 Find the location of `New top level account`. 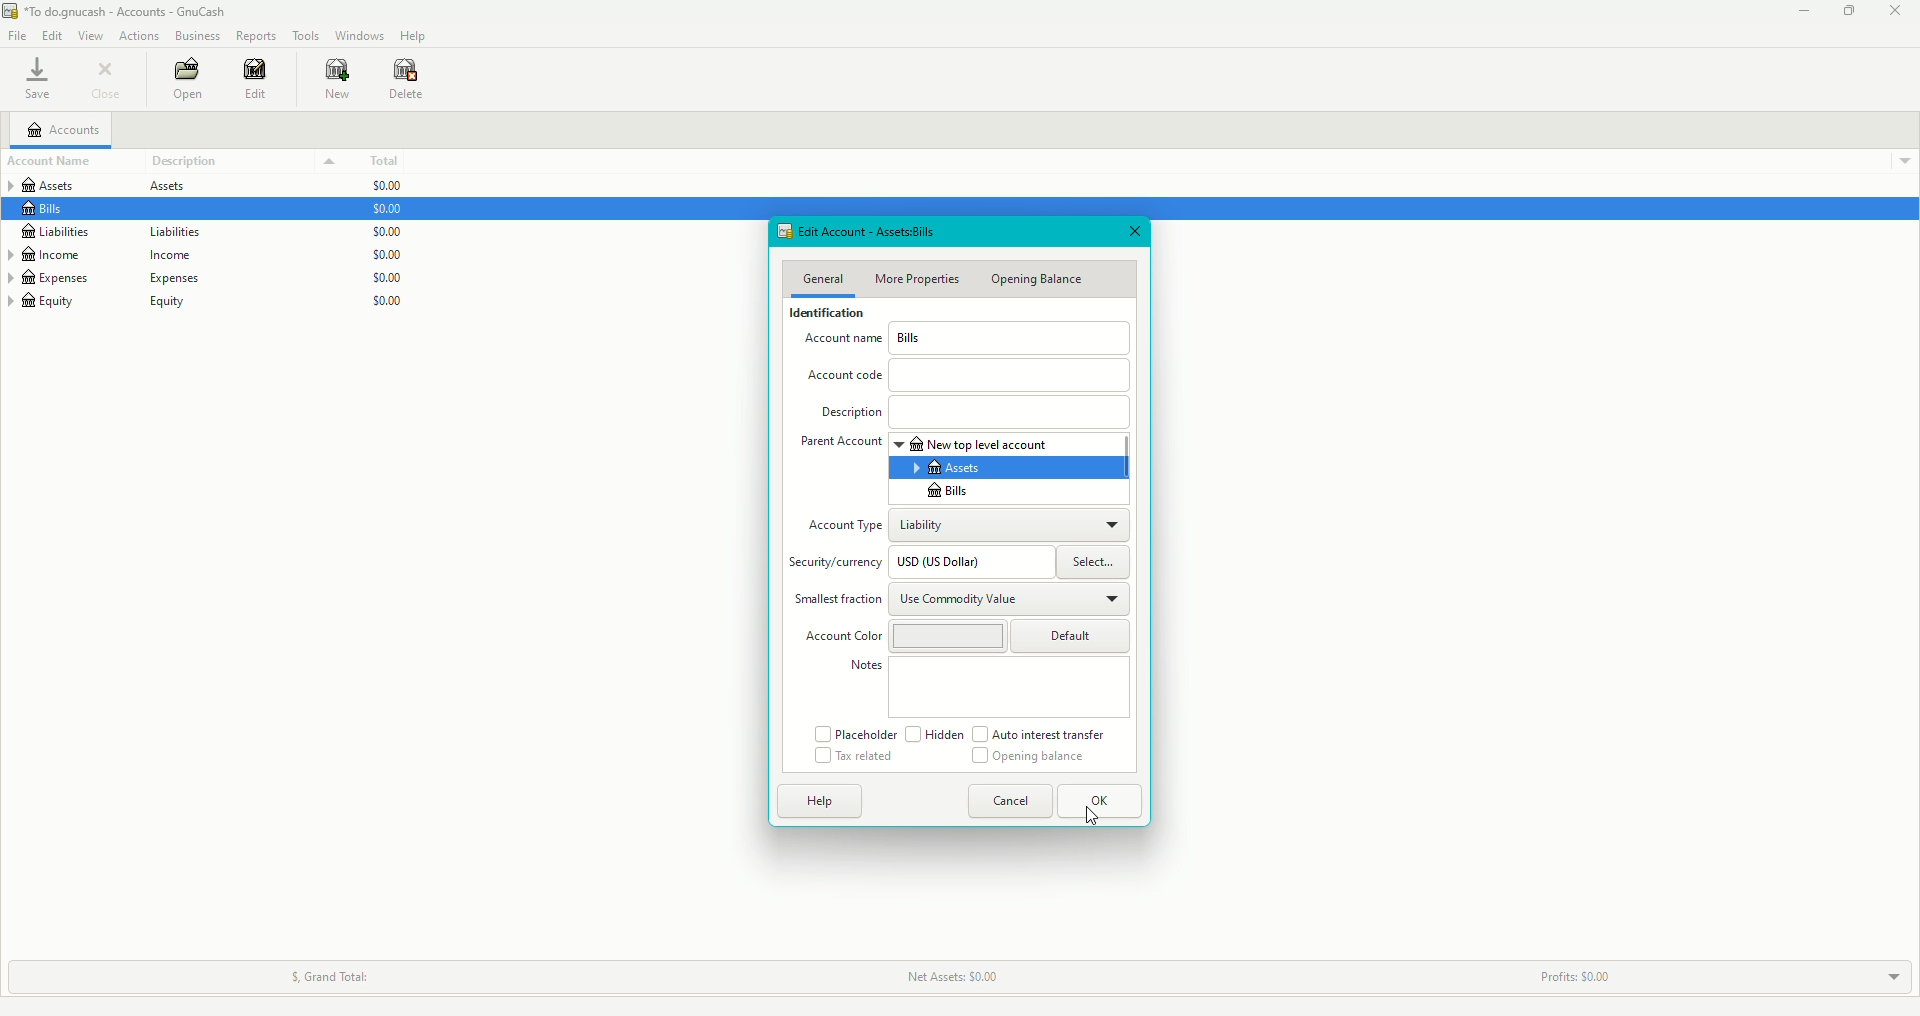

New top level account is located at coordinates (1004, 444).